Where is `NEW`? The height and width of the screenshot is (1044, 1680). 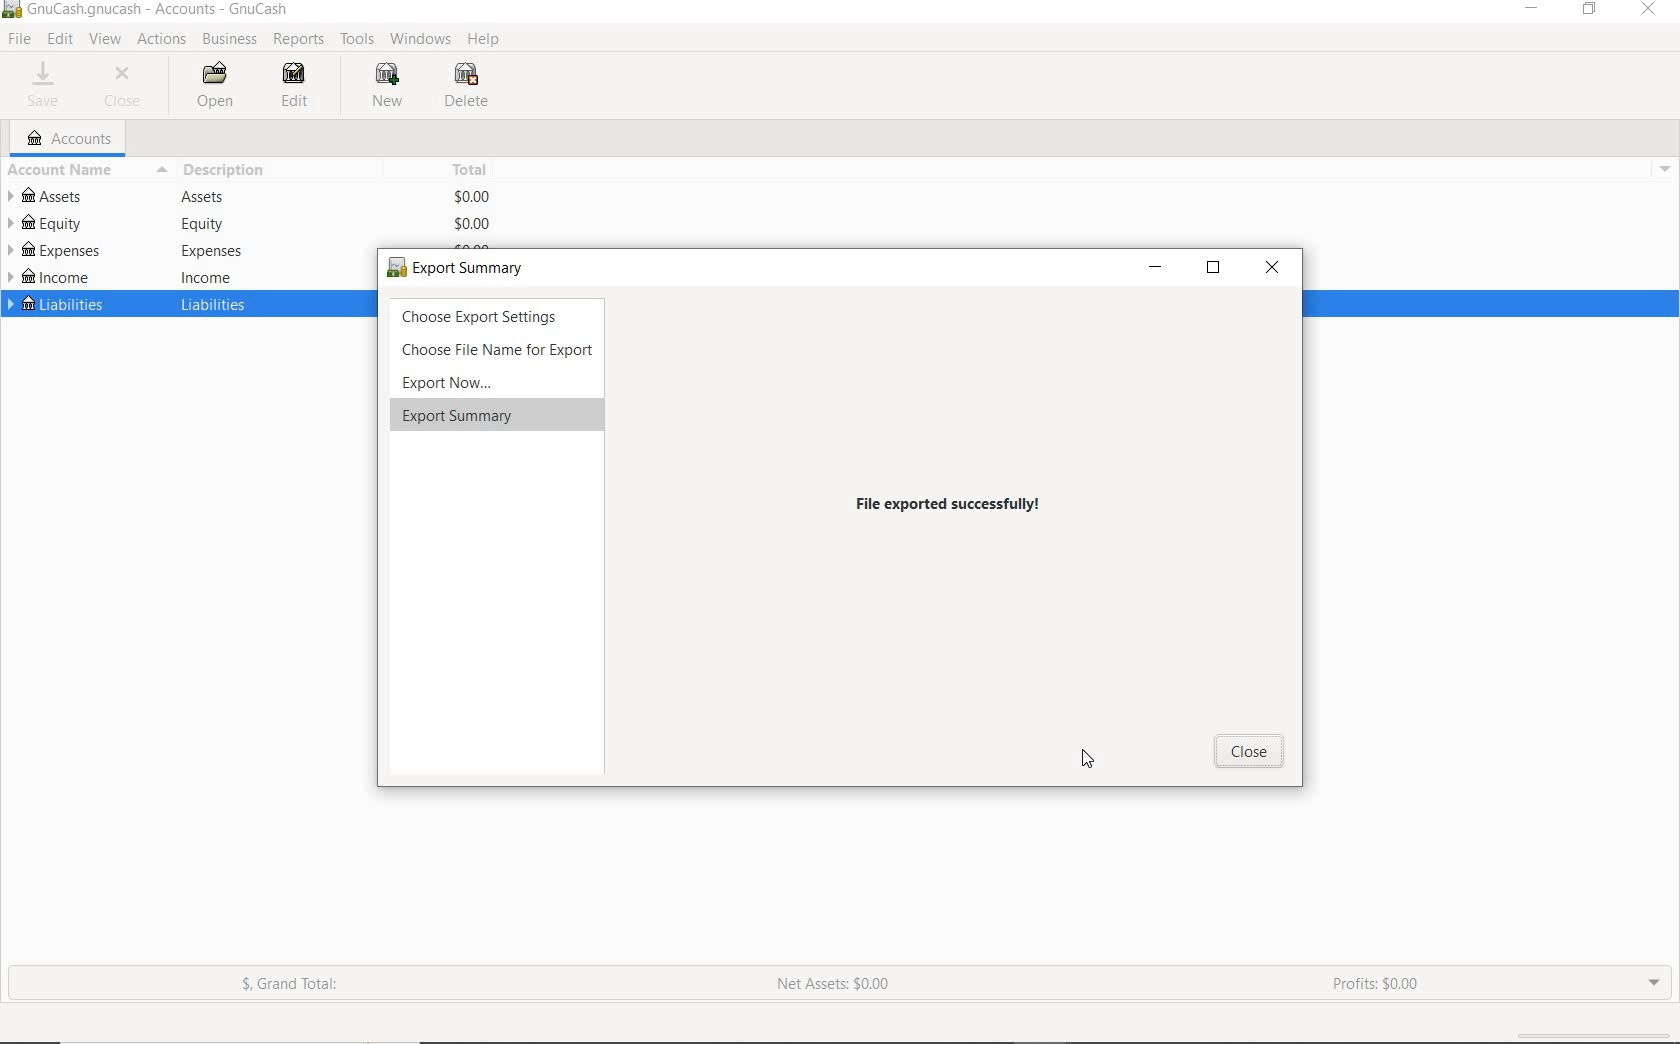 NEW is located at coordinates (386, 89).